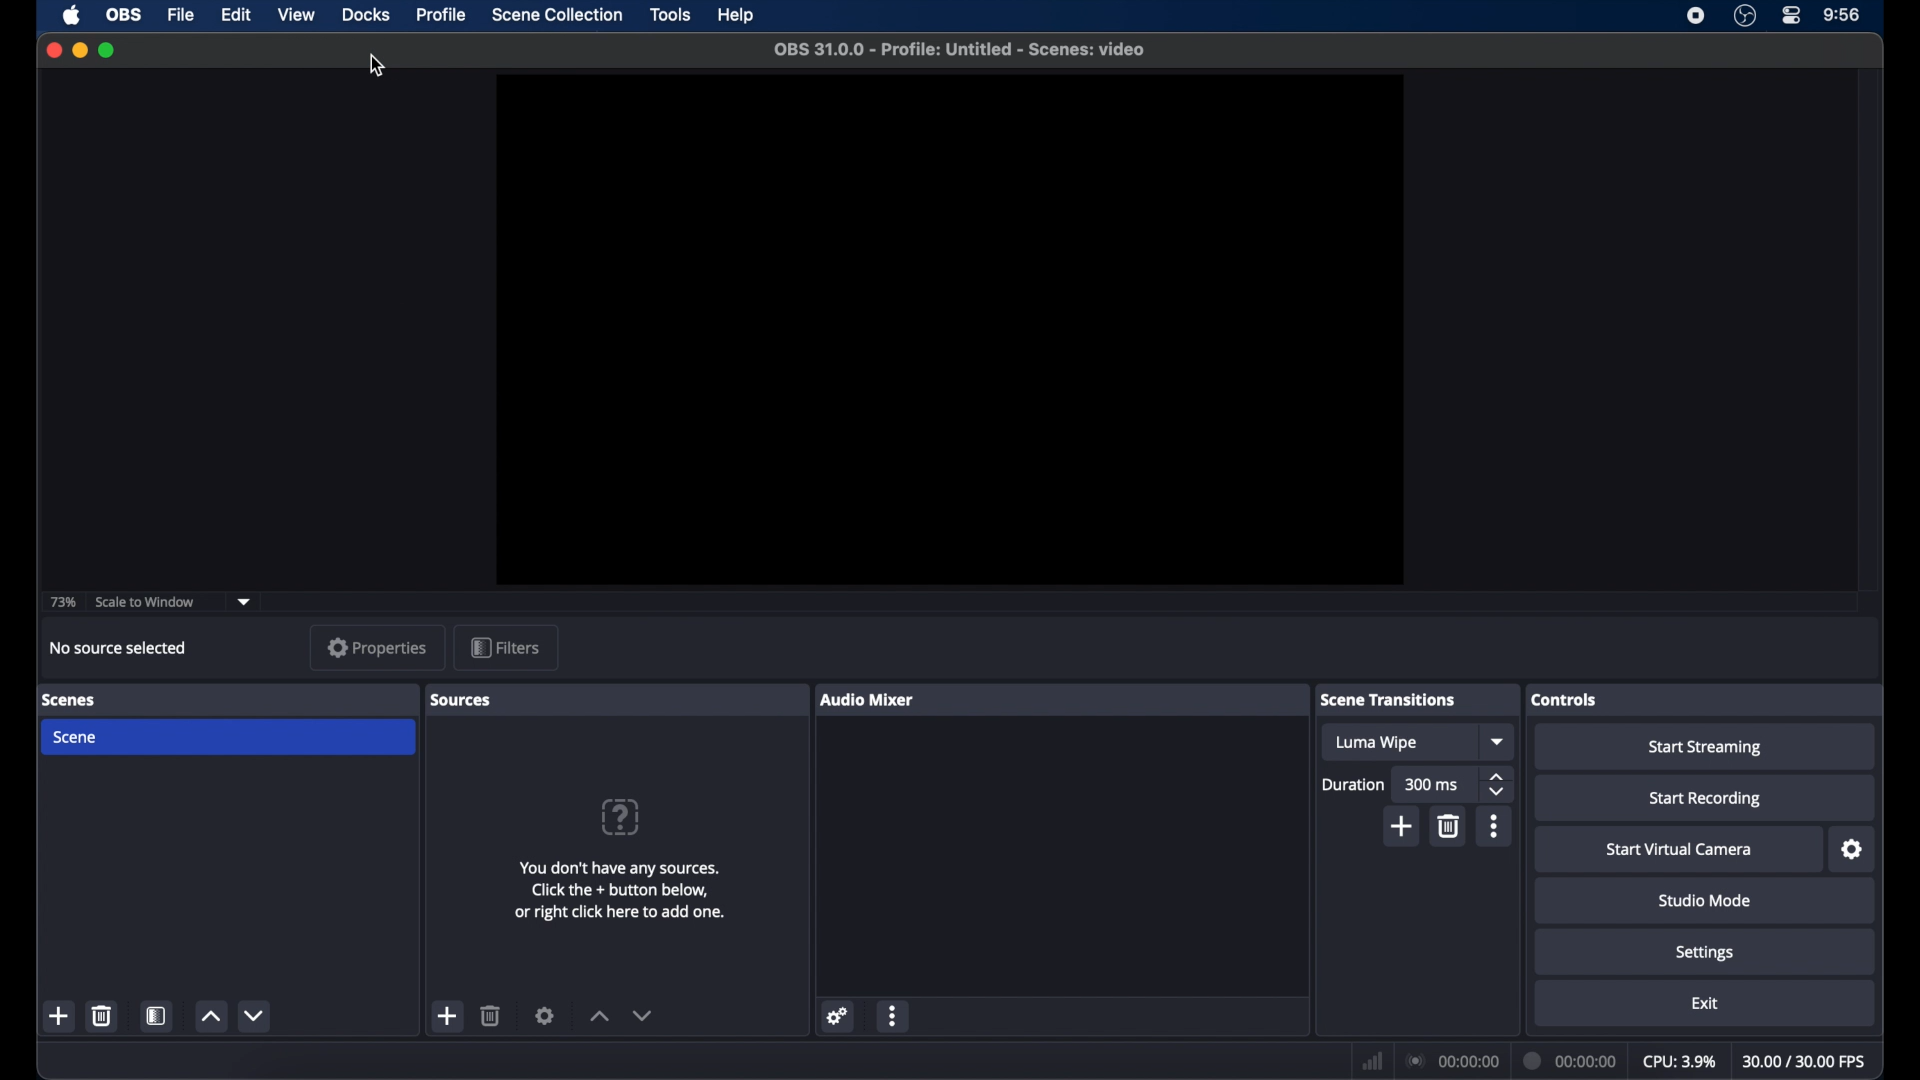  What do you see at coordinates (1852, 849) in the screenshot?
I see `settings` at bounding box center [1852, 849].